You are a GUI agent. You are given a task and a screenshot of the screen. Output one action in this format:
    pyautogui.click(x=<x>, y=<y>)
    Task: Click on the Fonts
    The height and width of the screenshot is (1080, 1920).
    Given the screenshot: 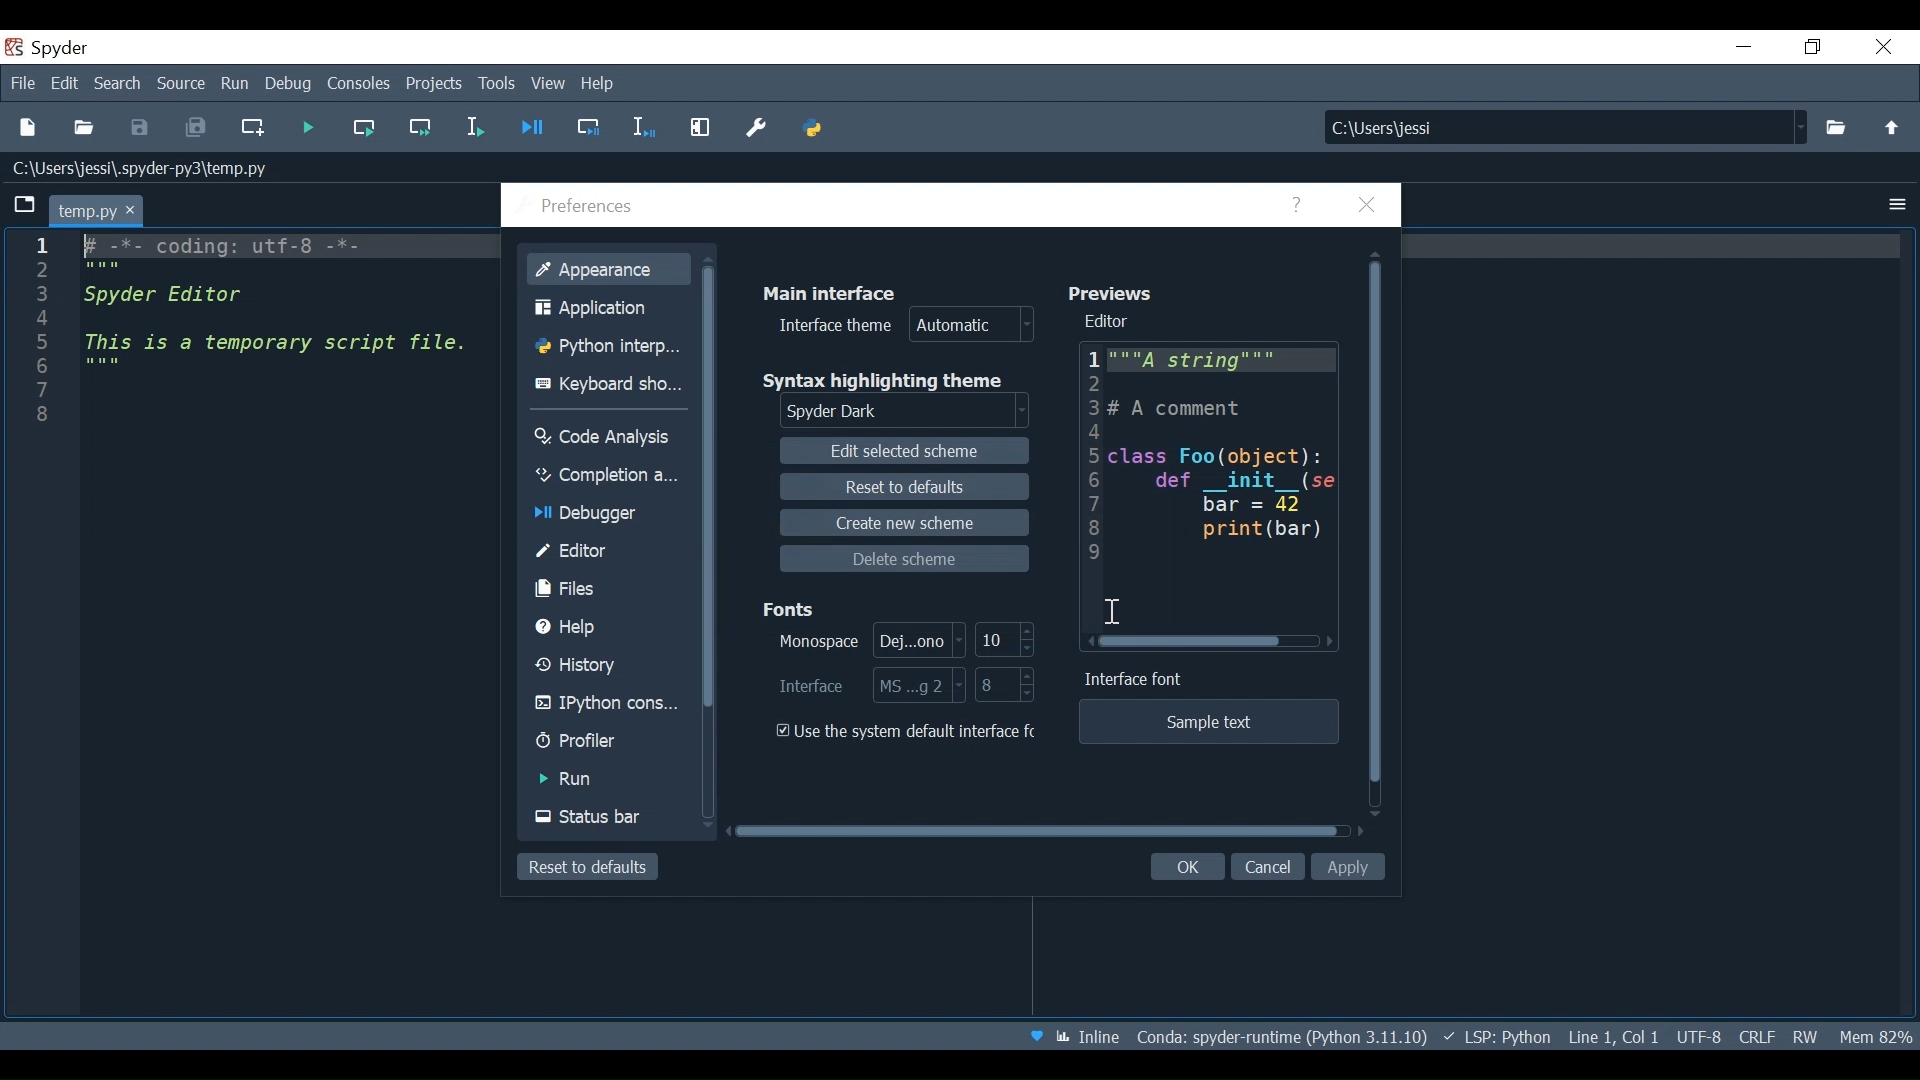 What is the action you would take?
    pyautogui.click(x=793, y=605)
    